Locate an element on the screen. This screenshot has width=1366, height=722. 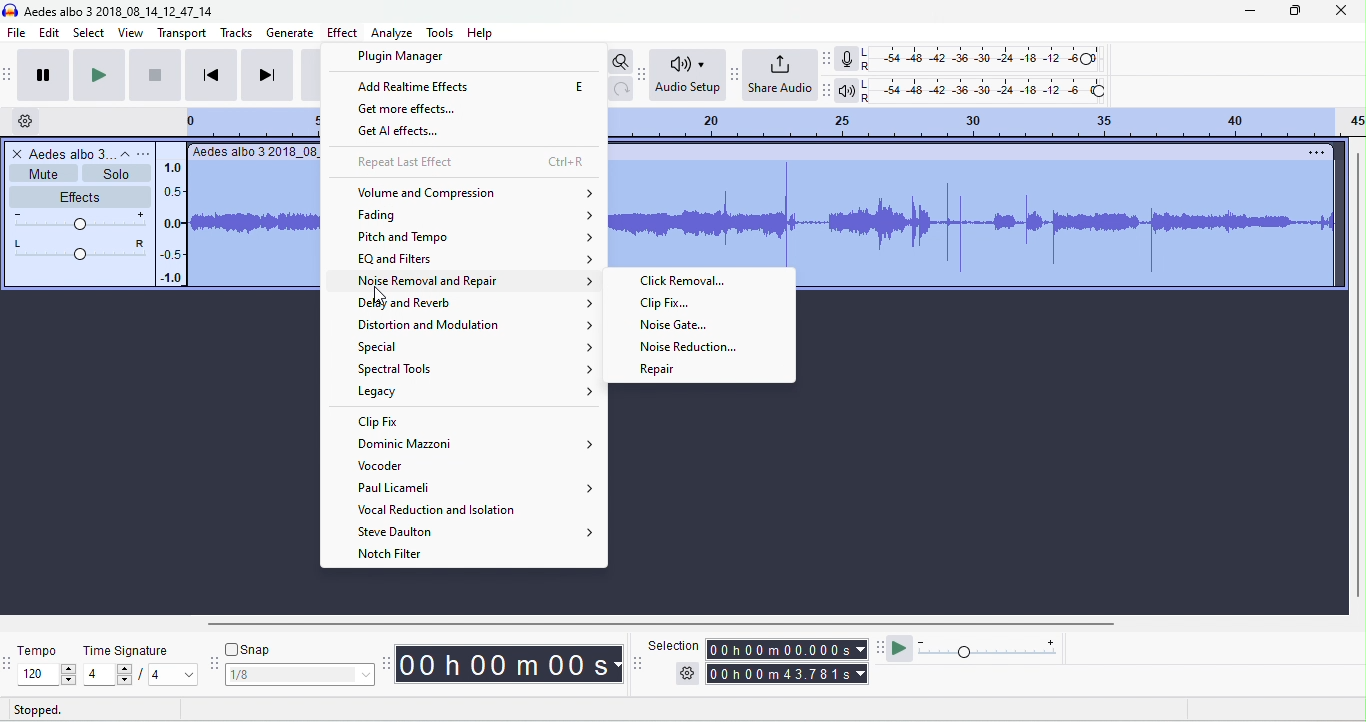
plugin manager is located at coordinates (405, 55).